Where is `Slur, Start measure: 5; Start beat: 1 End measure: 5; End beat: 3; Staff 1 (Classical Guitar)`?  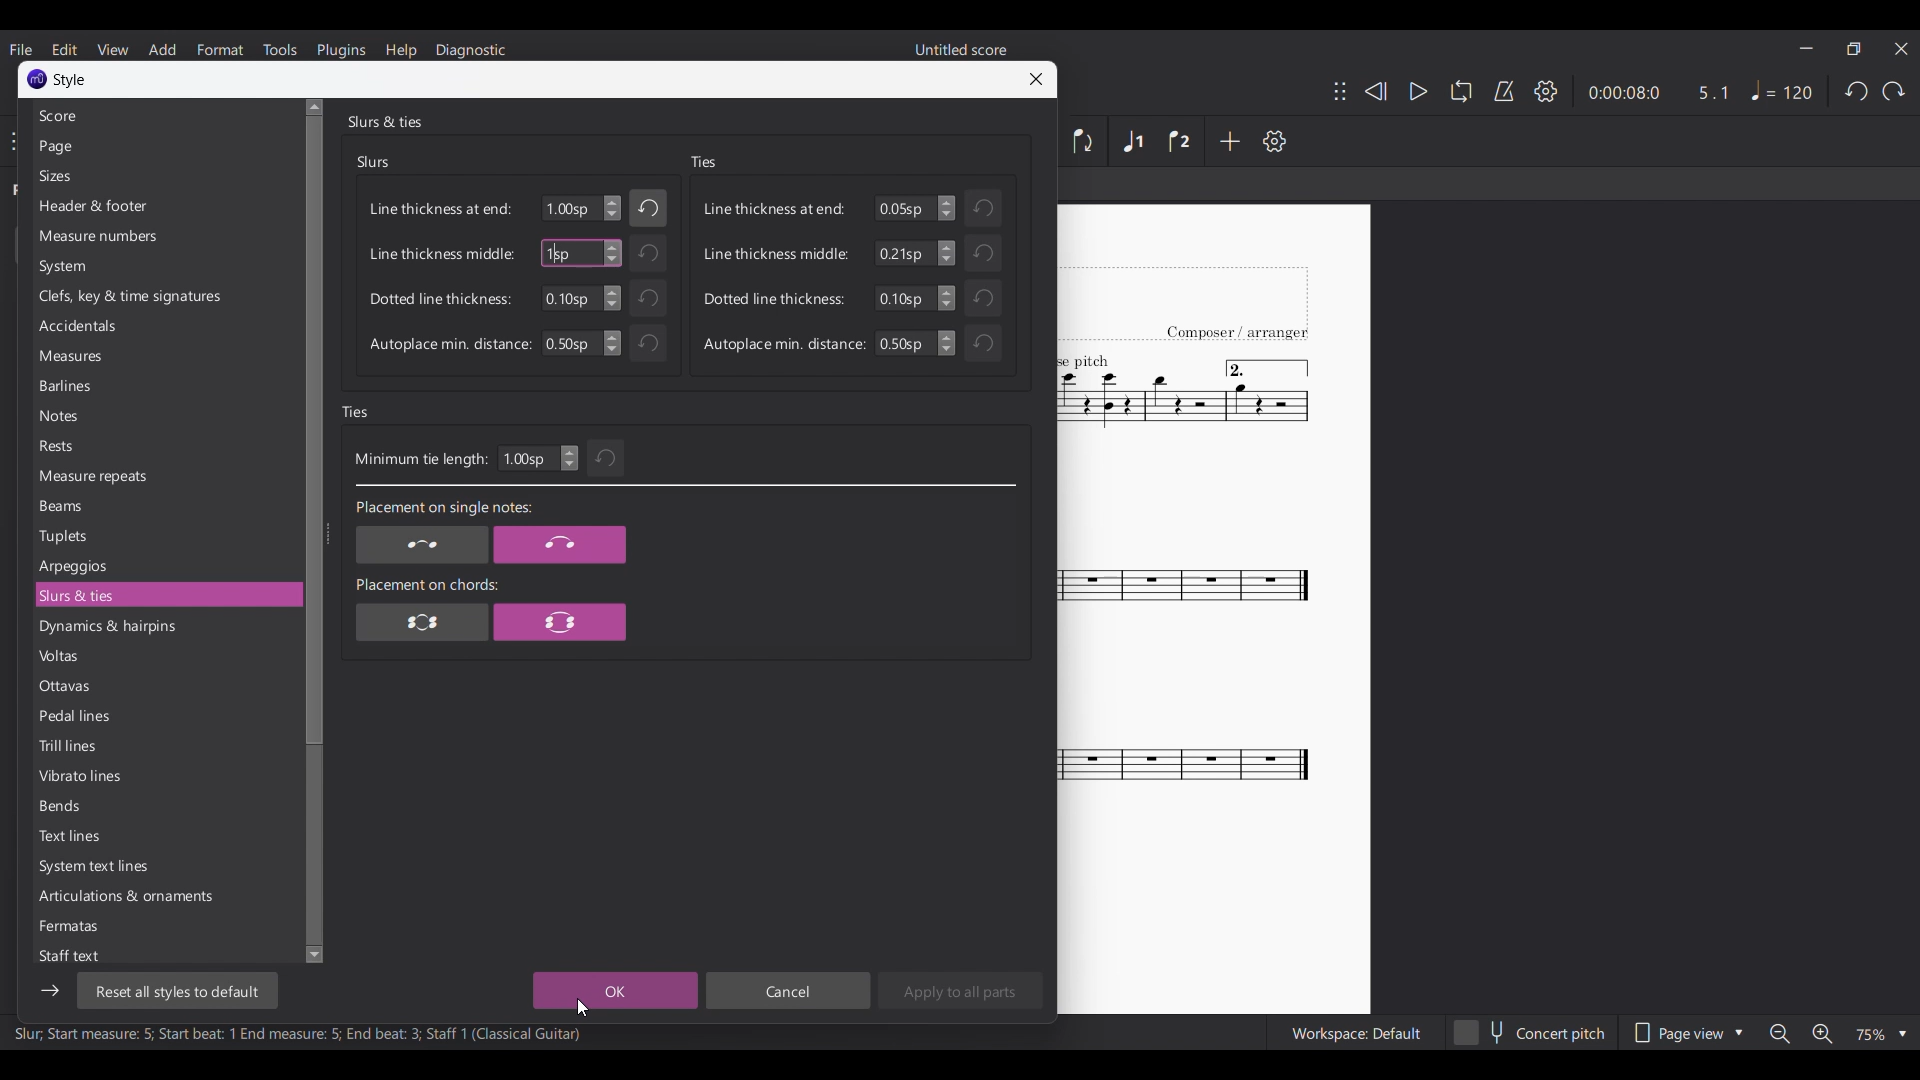 Slur, Start measure: 5; Start beat: 1 End measure: 5; End beat: 3; Staff 1 (Classical Guitar) is located at coordinates (298, 1036).